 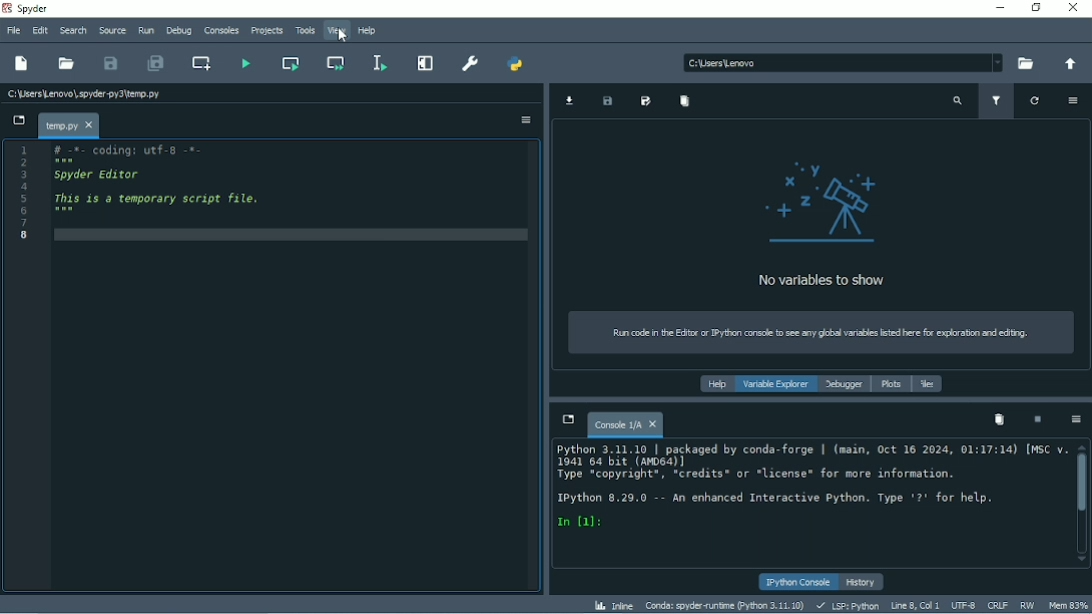 I want to click on Instruction, so click(x=814, y=333).